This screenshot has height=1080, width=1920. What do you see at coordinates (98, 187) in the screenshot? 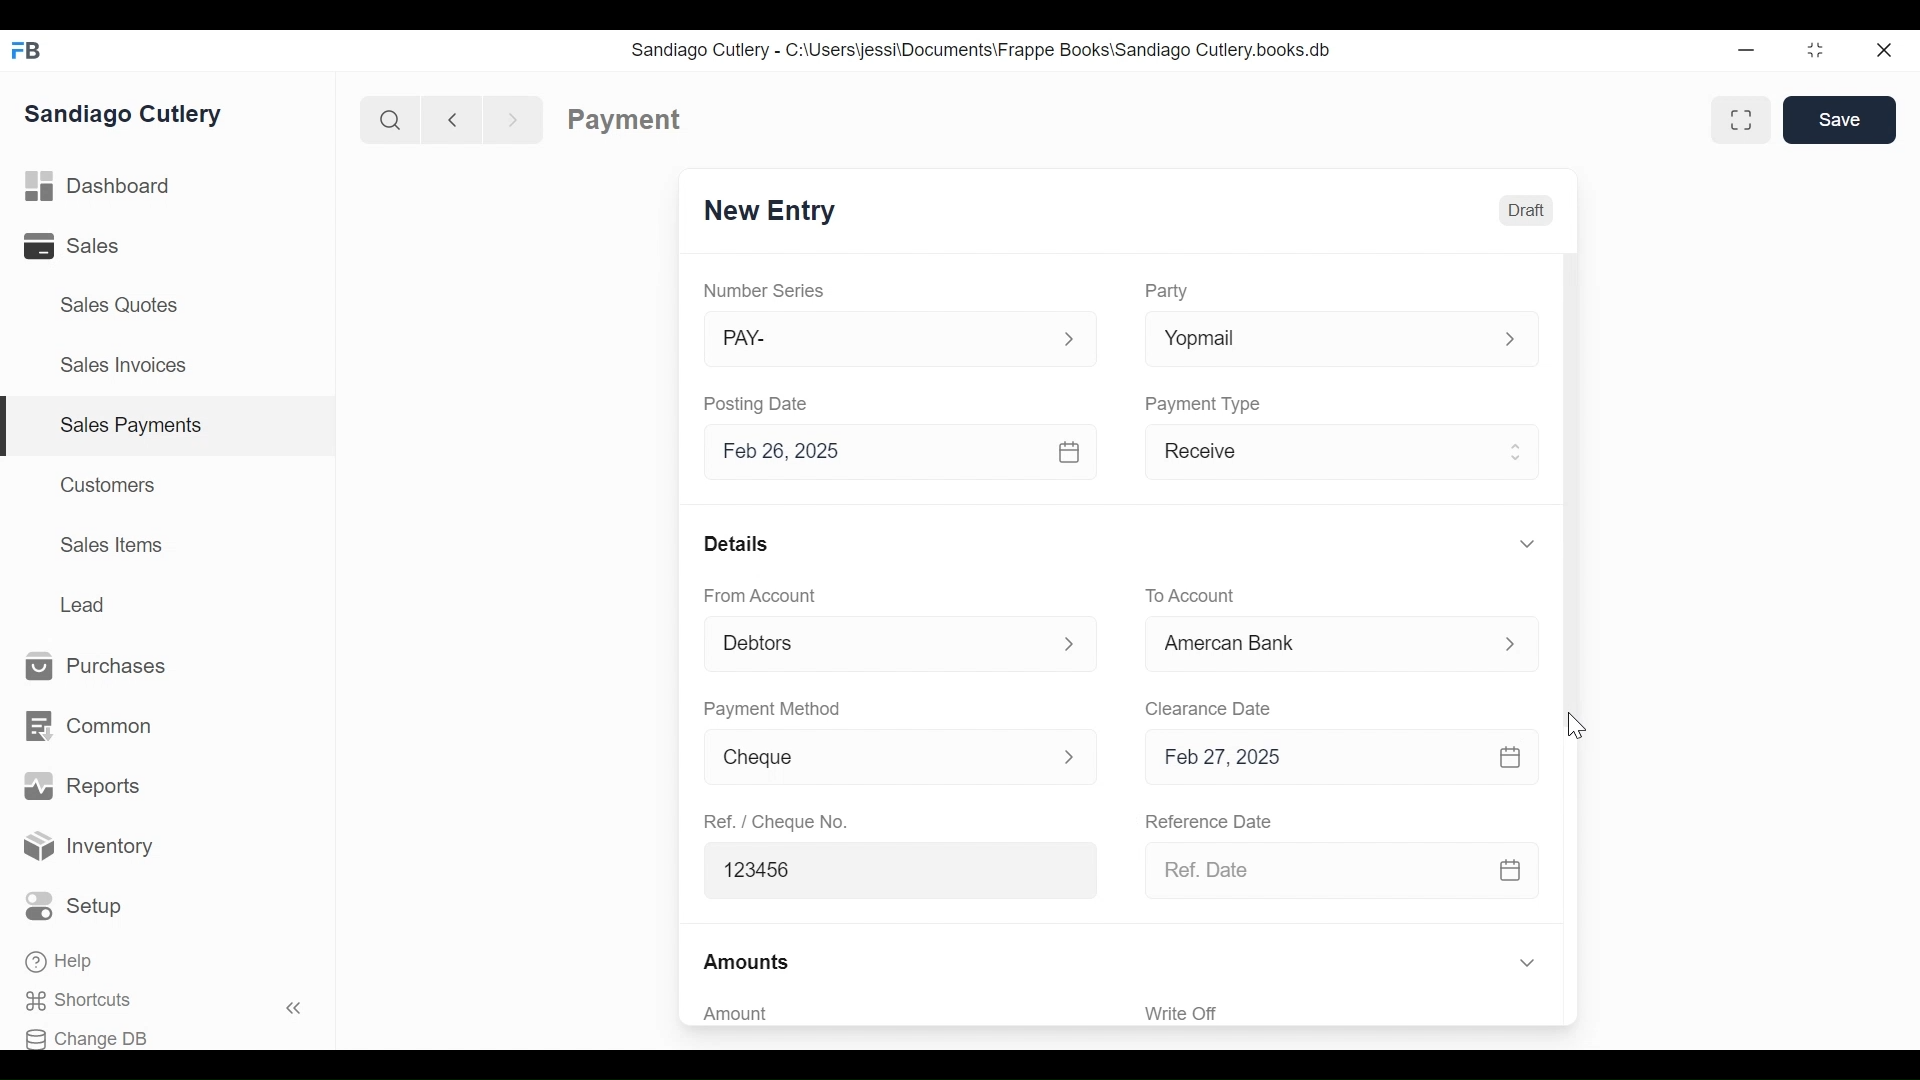
I see `Dashboard` at bounding box center [98, 187].